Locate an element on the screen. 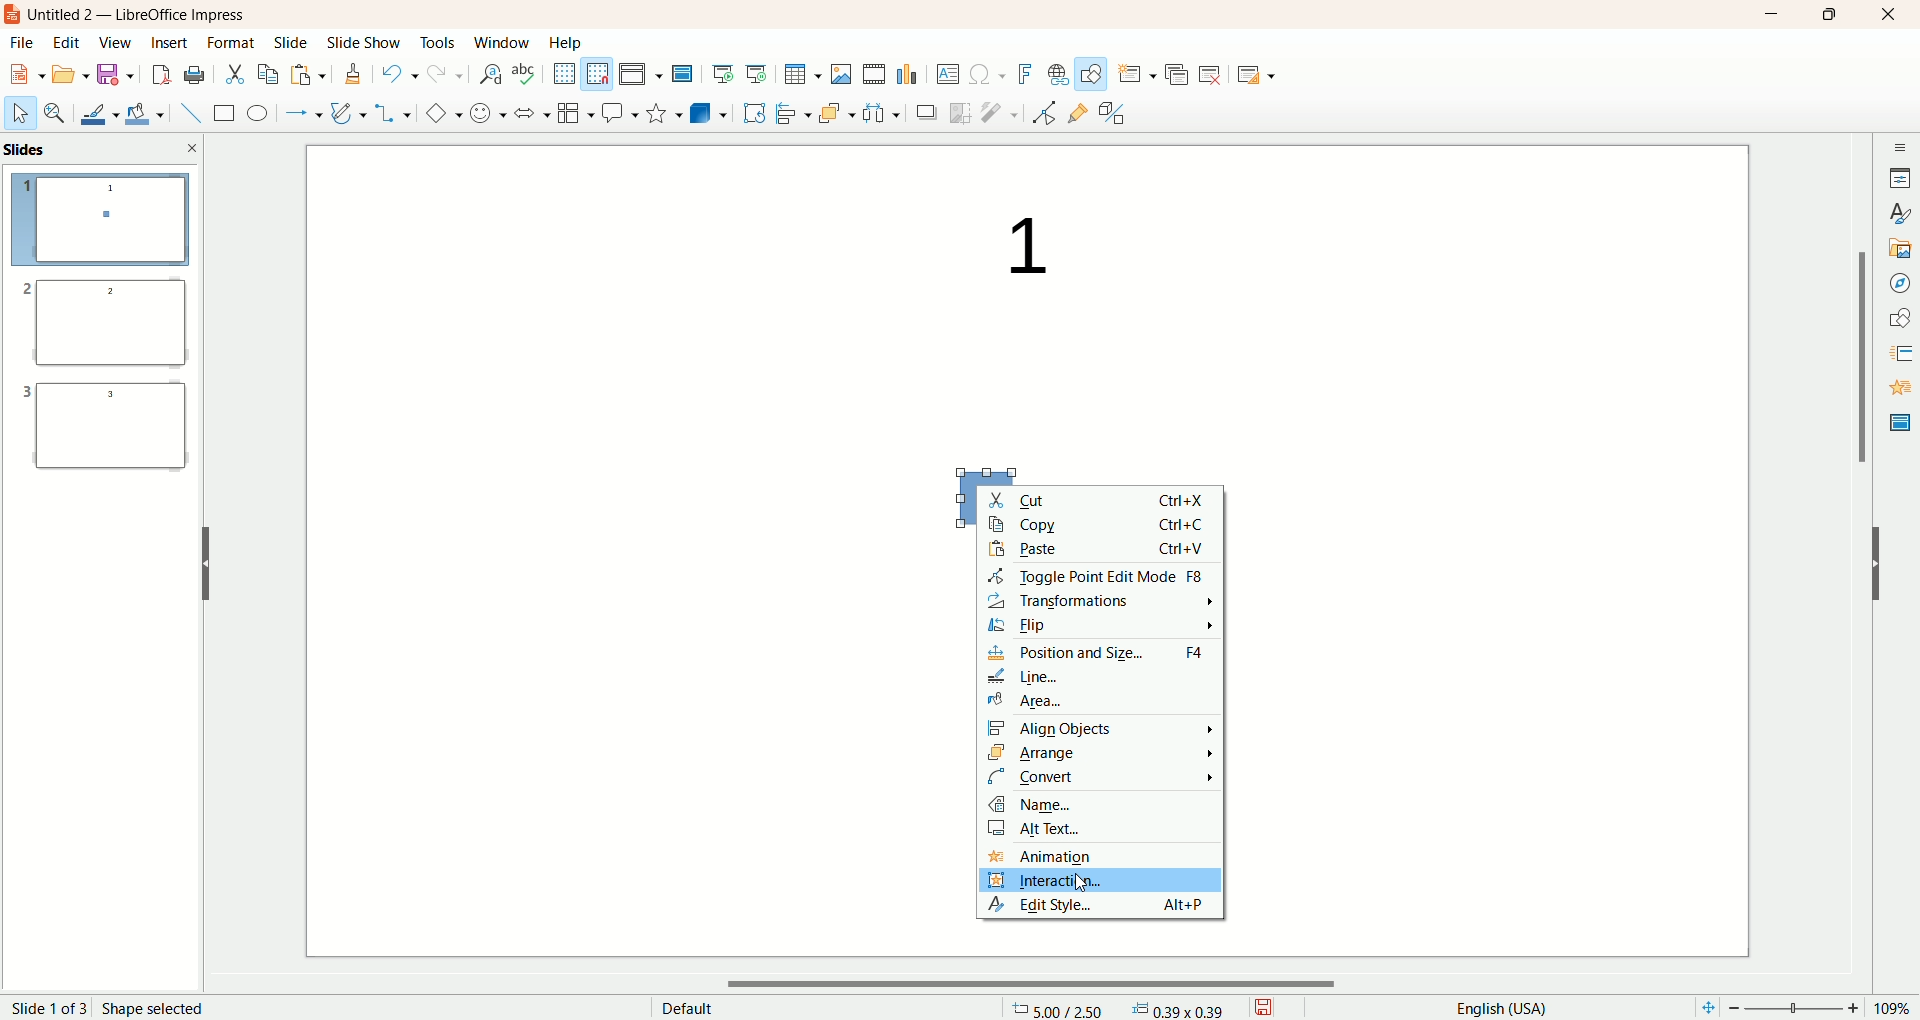 The height and width of the screenshot is (1020, 1920). duplicate slide is located at coordinates (1179, 71).